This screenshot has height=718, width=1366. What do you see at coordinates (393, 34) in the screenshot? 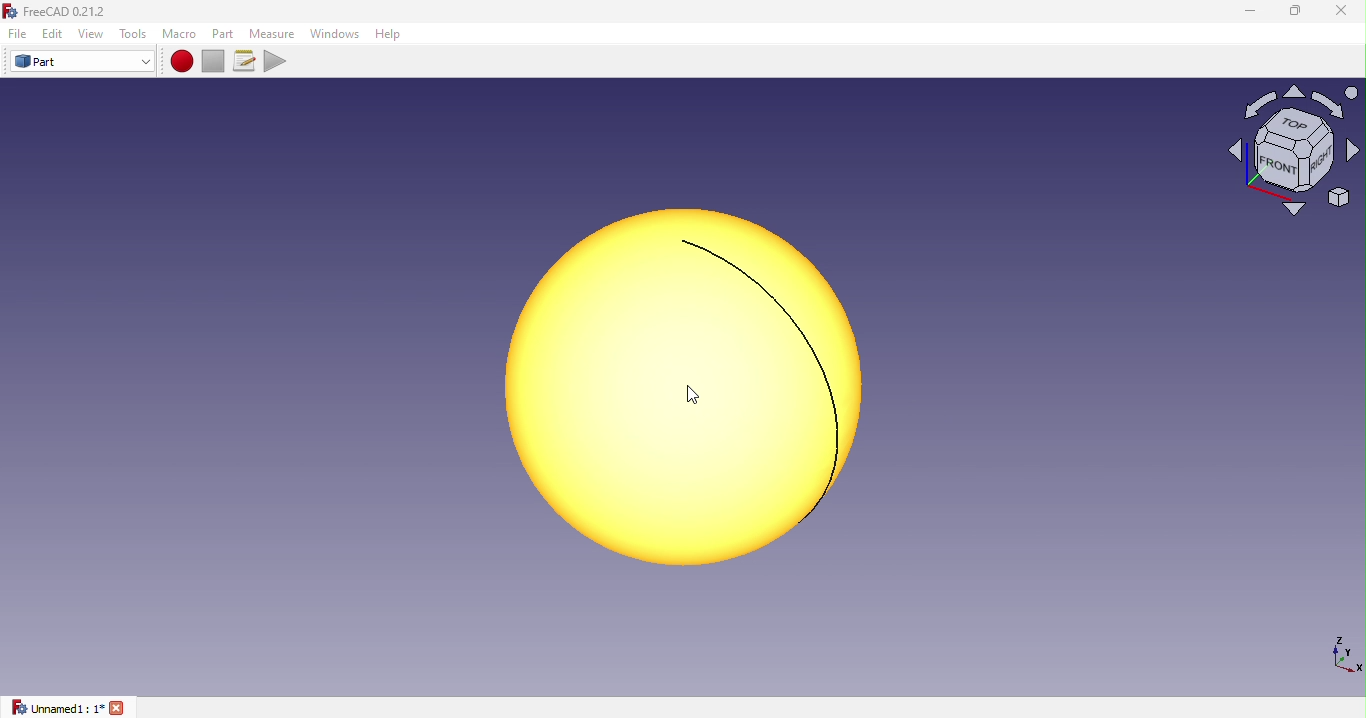
I see `Help` at bounding box center [393, 34].